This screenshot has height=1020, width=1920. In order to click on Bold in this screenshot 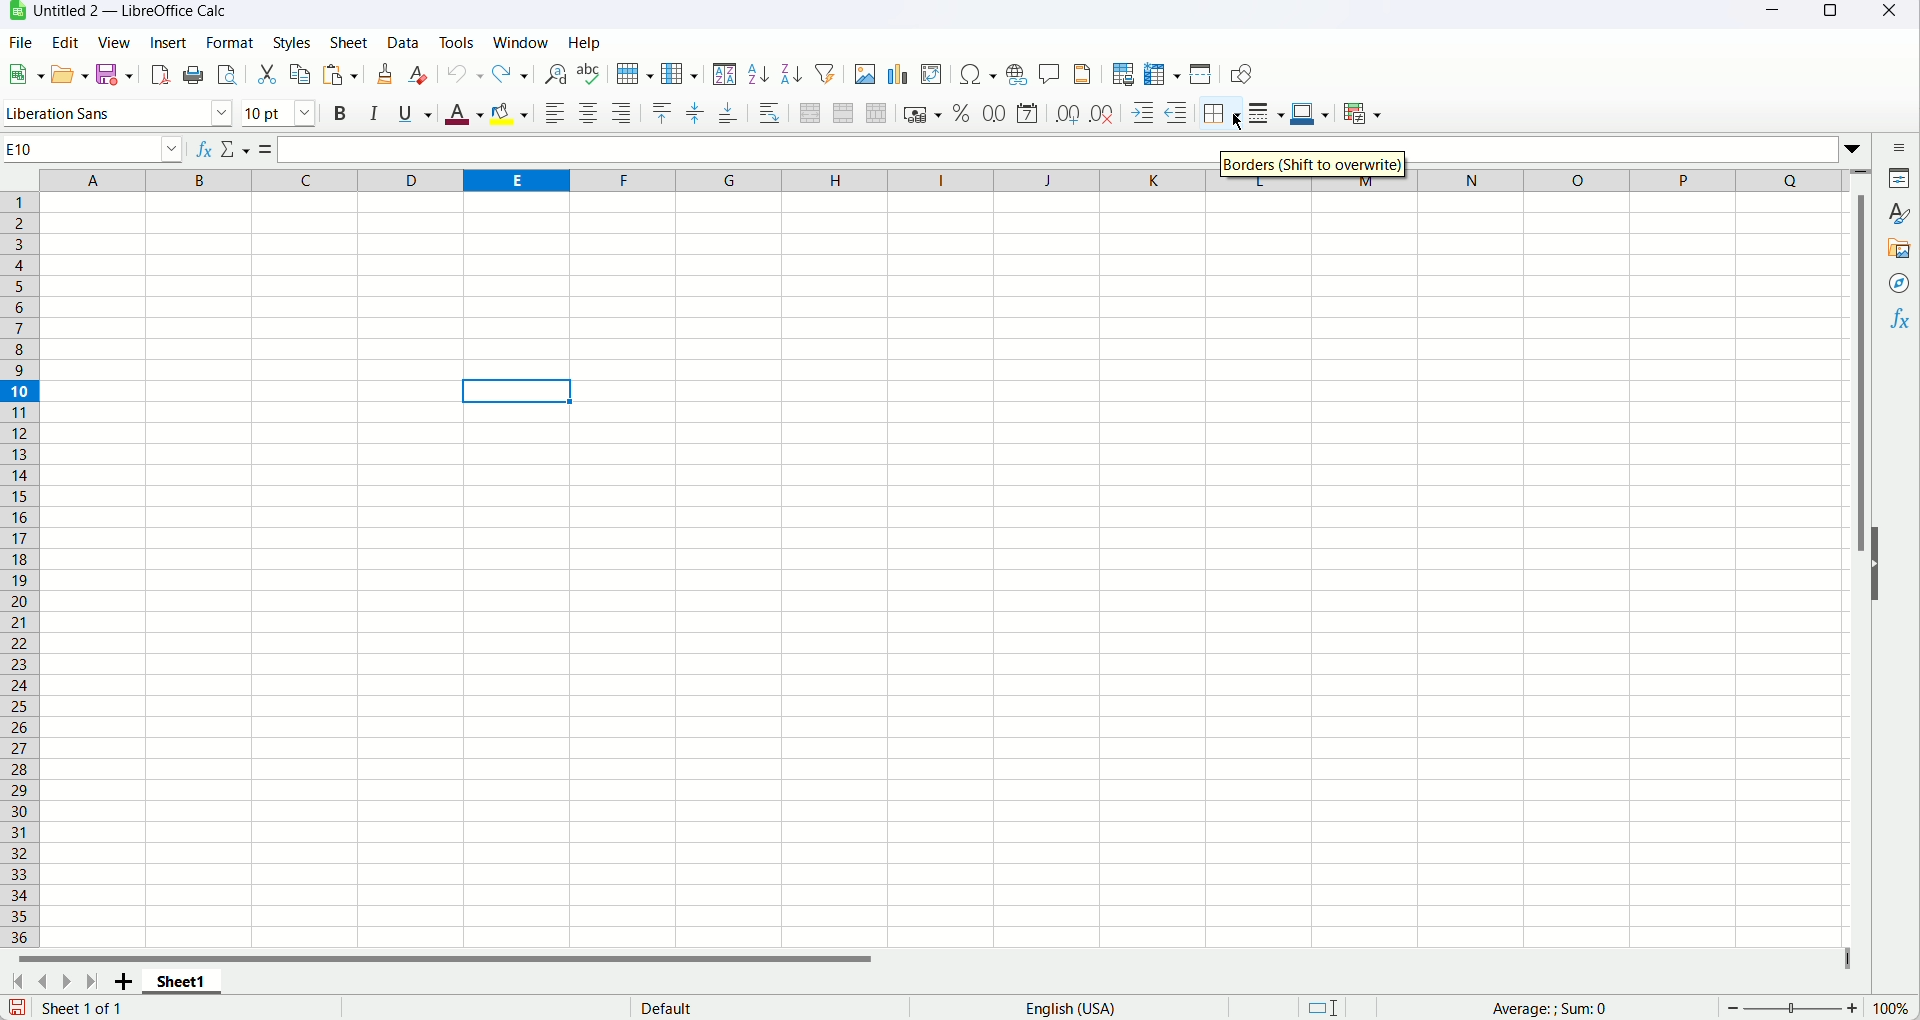, I will do `click(340, 115)`.